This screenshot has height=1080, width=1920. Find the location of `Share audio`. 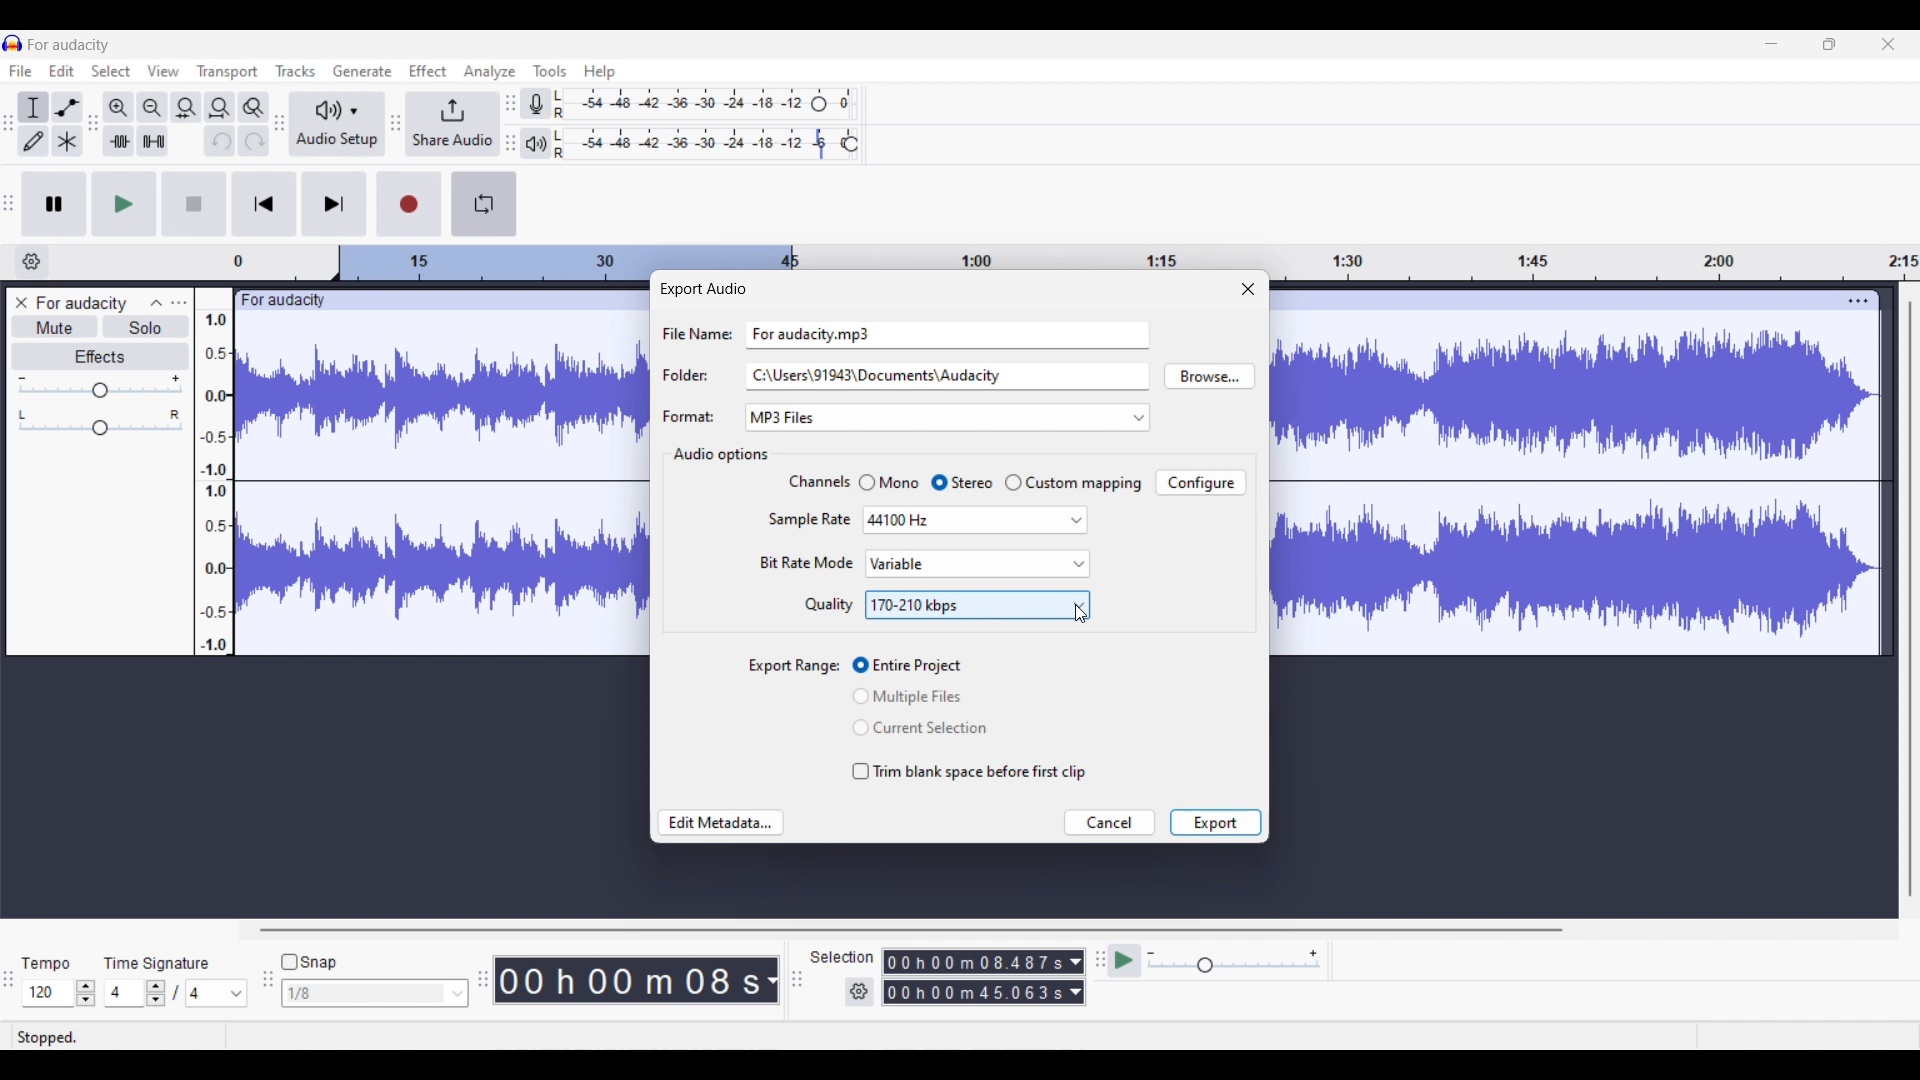

Share audio is located at coordinates (452, 124).